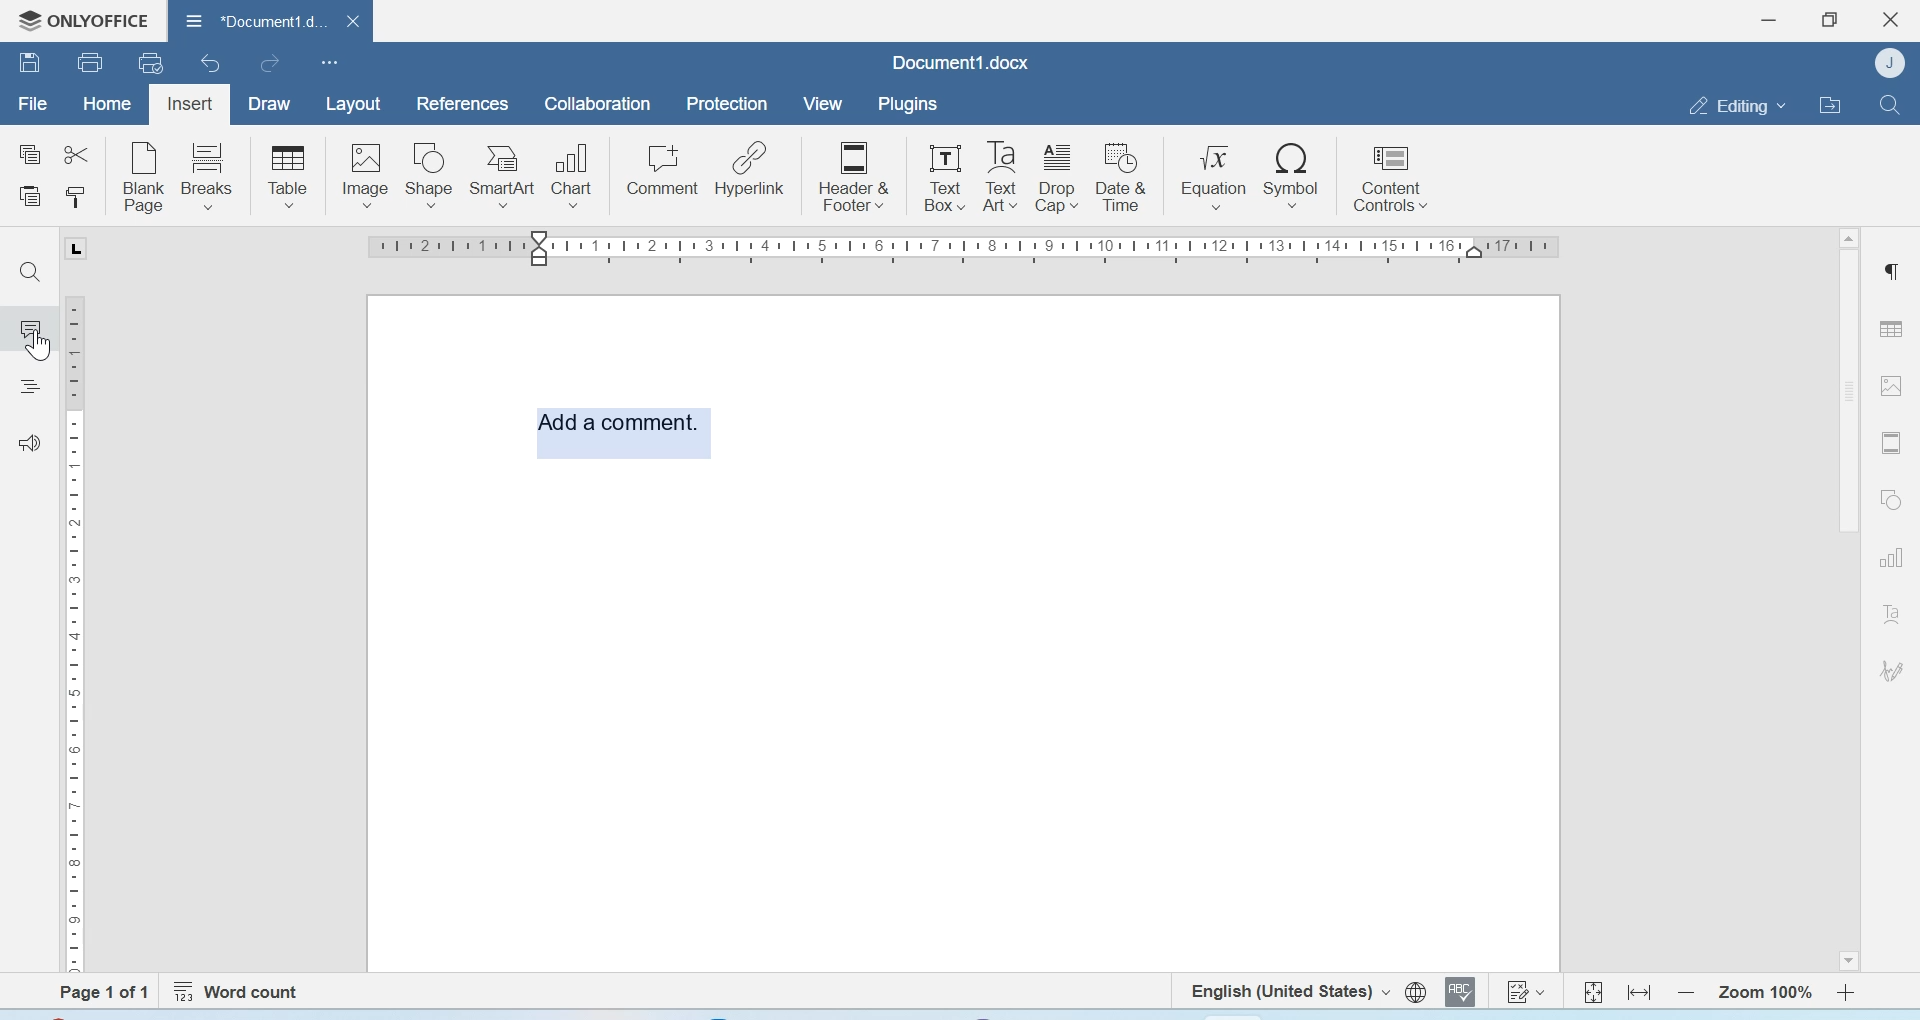 The image size is (1920, 1020). What do you see at coordinates (364, 175) in the screenshot?
I see `Image` at bounding box center [364, 175].